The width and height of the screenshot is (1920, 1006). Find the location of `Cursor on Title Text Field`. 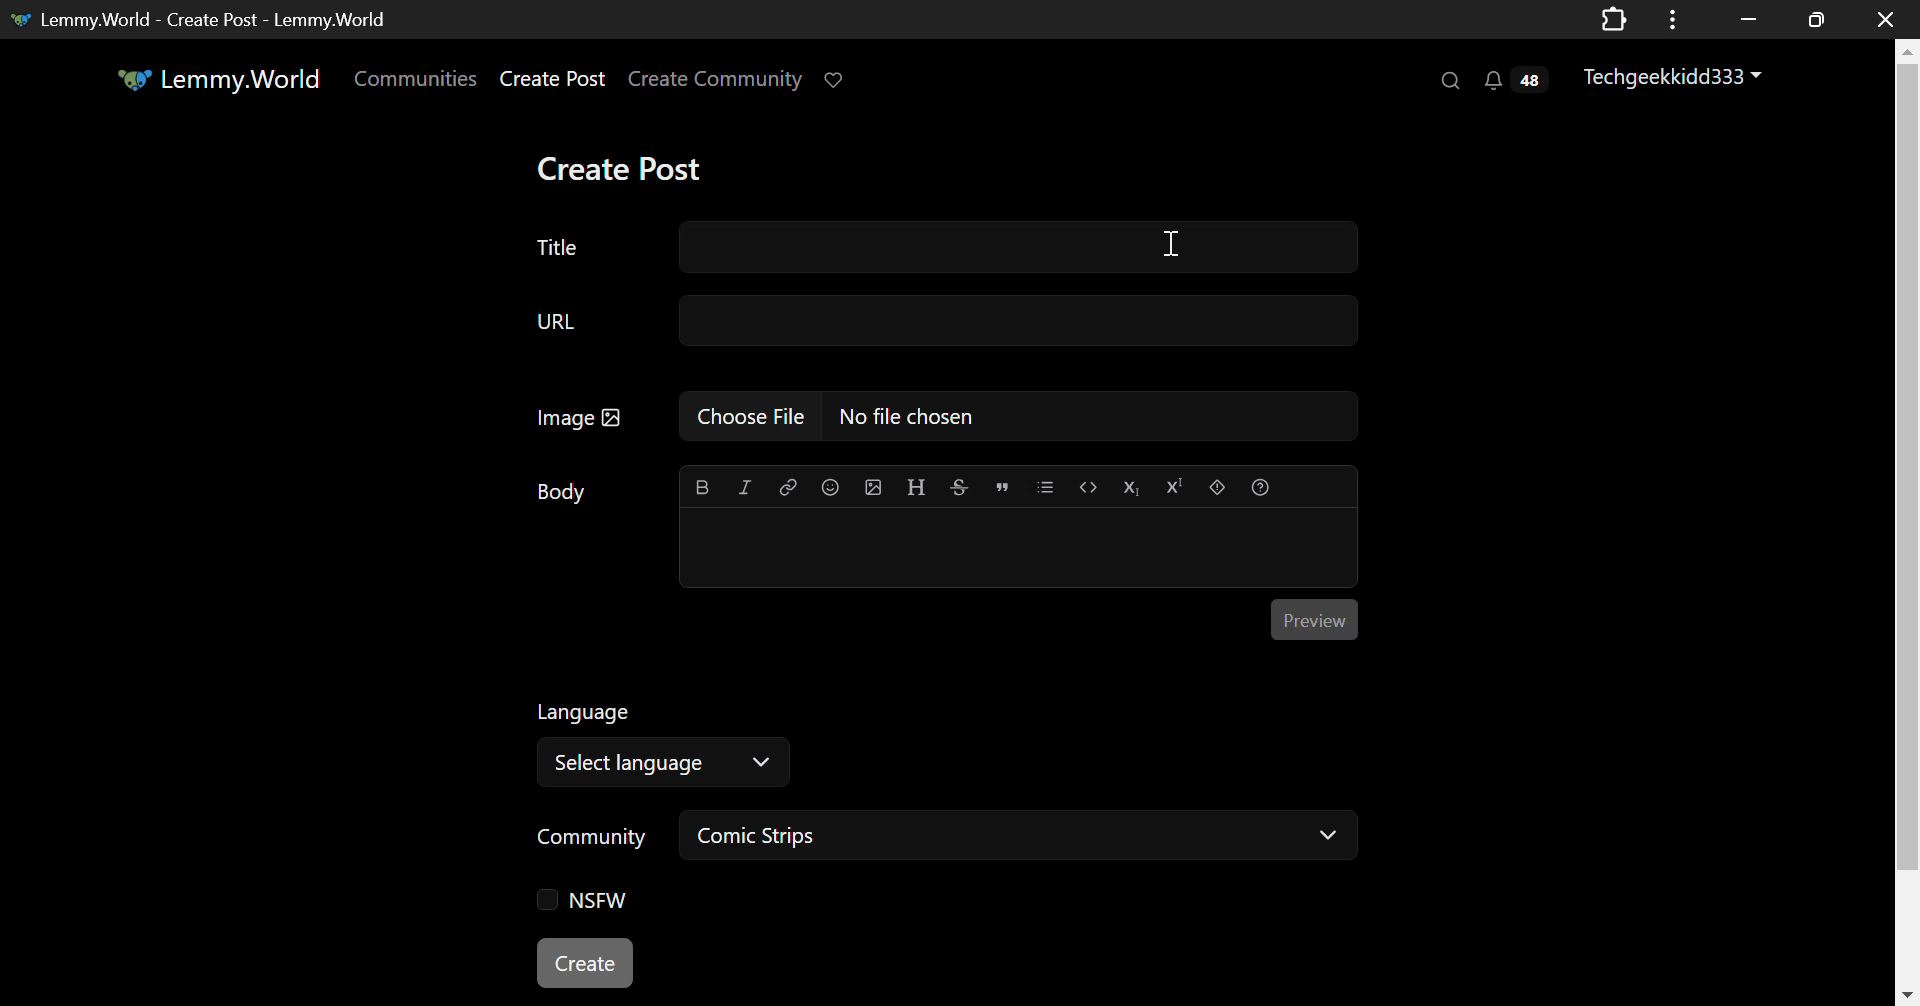

Cursor on Title Text Field is located at coordinates (1175, 244).